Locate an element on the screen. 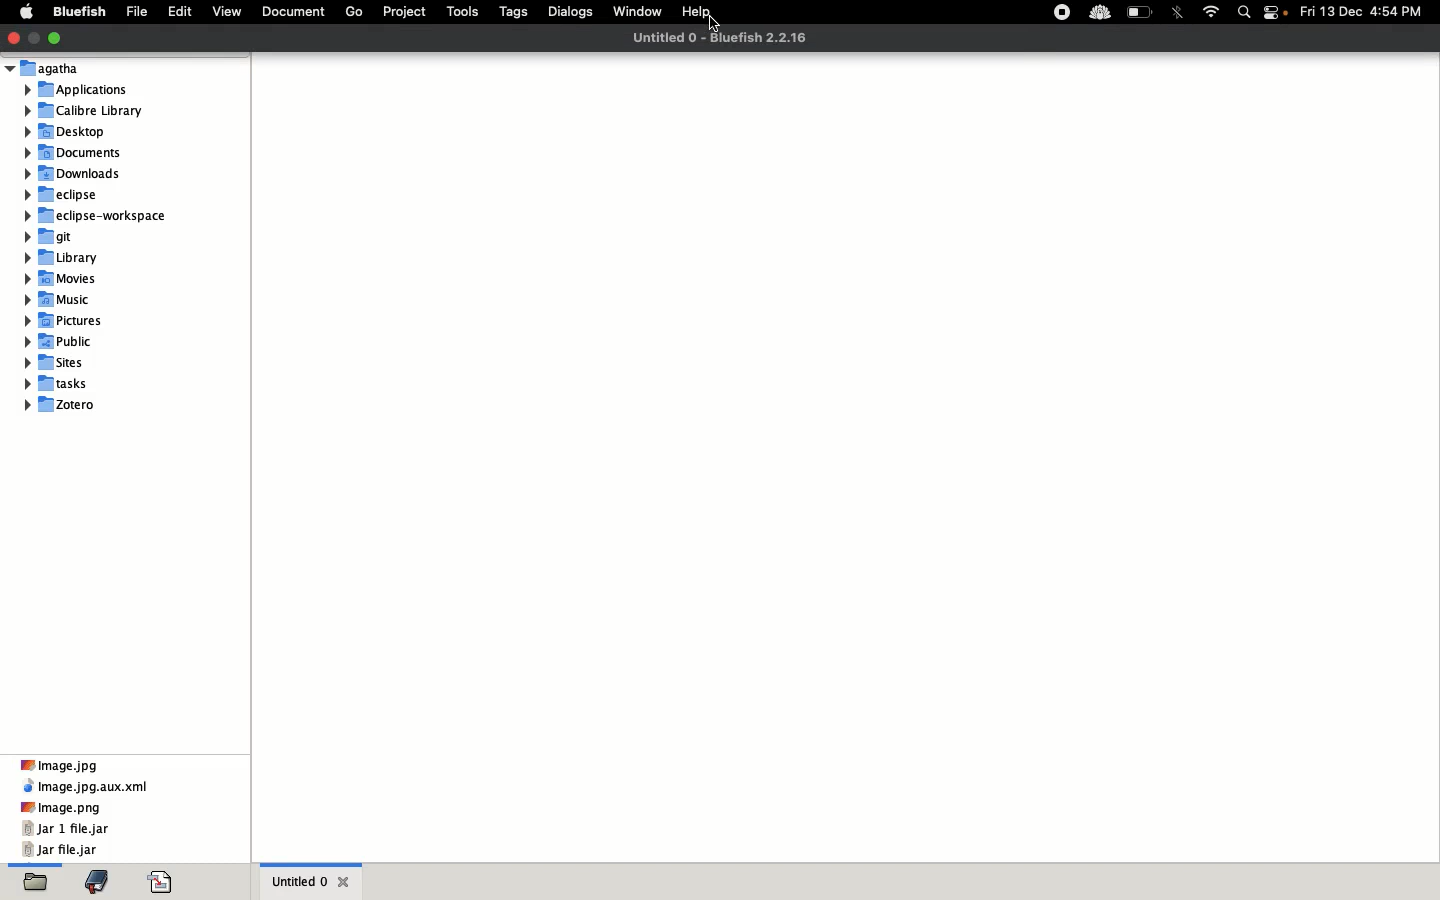 This screenshot has height=900, width=1440. movies is located at coordinates (66, 280).